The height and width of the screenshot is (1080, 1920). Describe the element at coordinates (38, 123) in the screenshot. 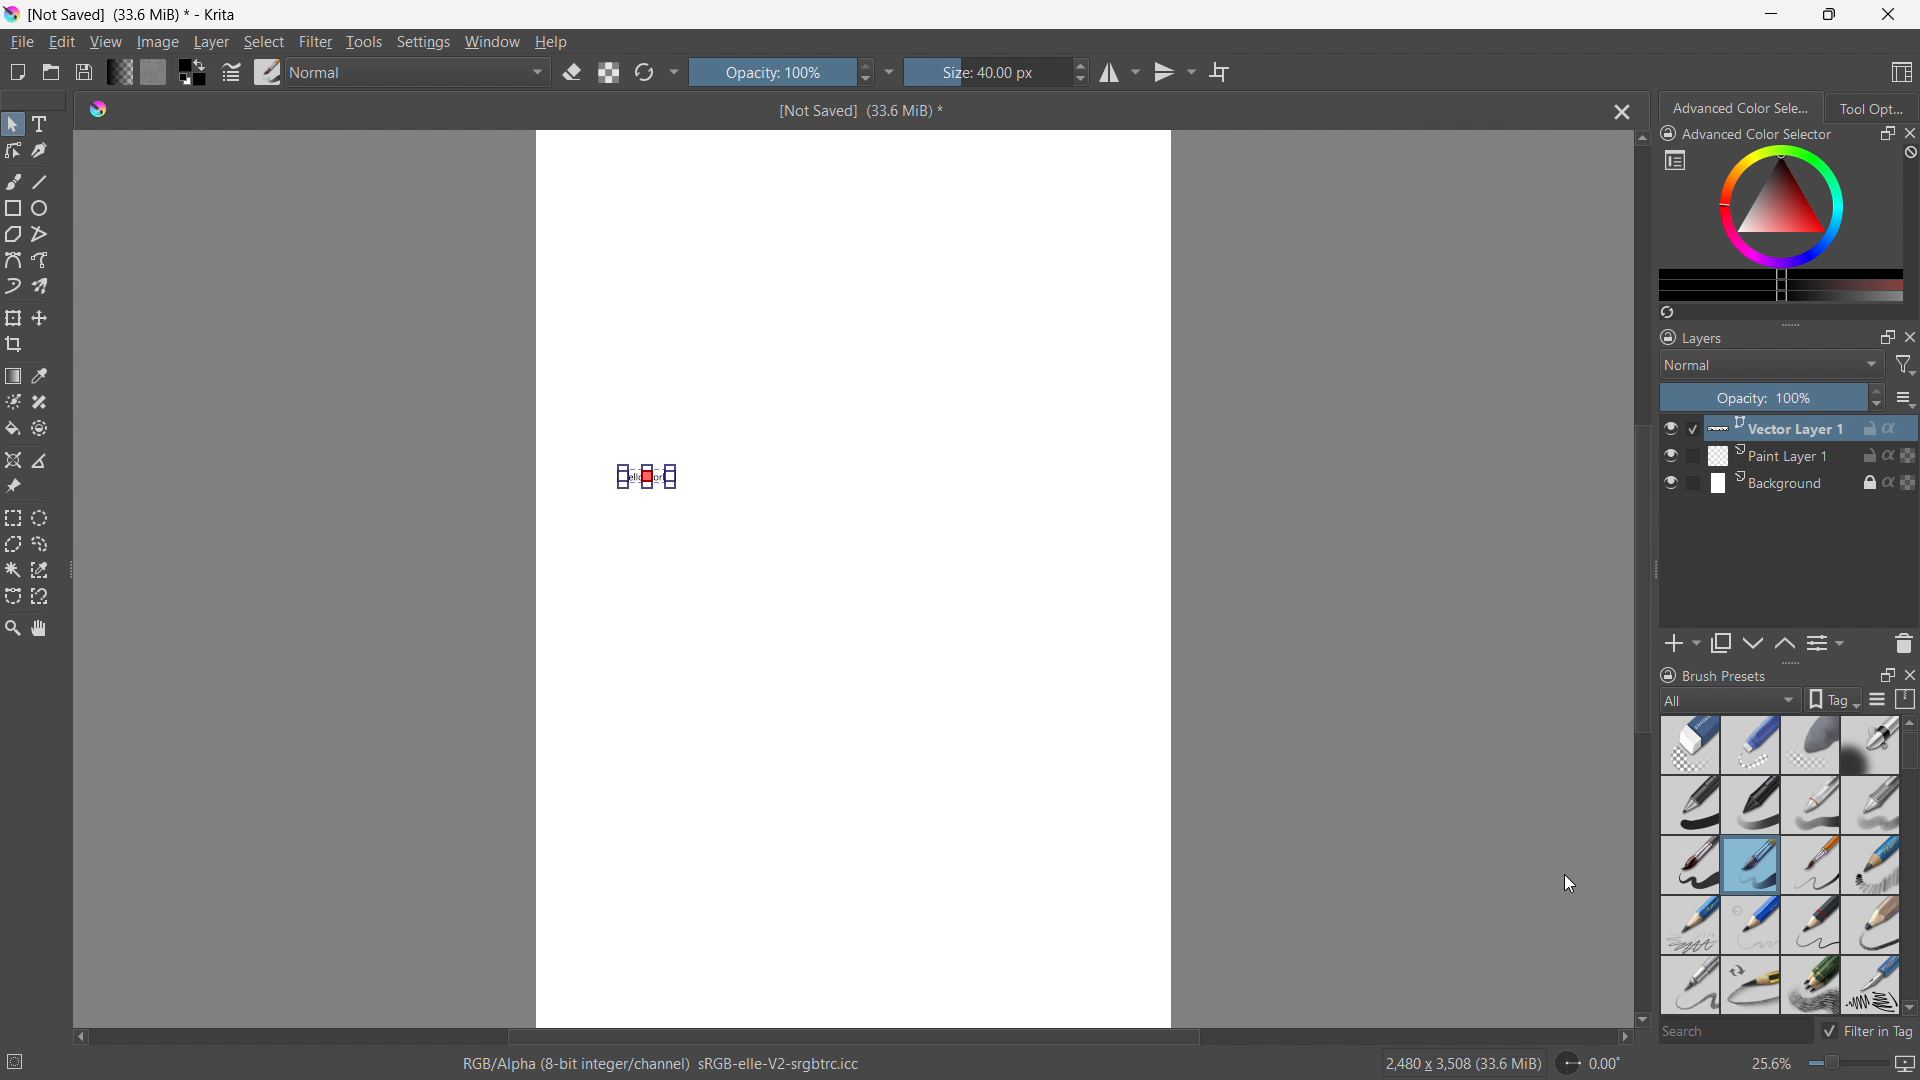

I see `text tool` at that location.